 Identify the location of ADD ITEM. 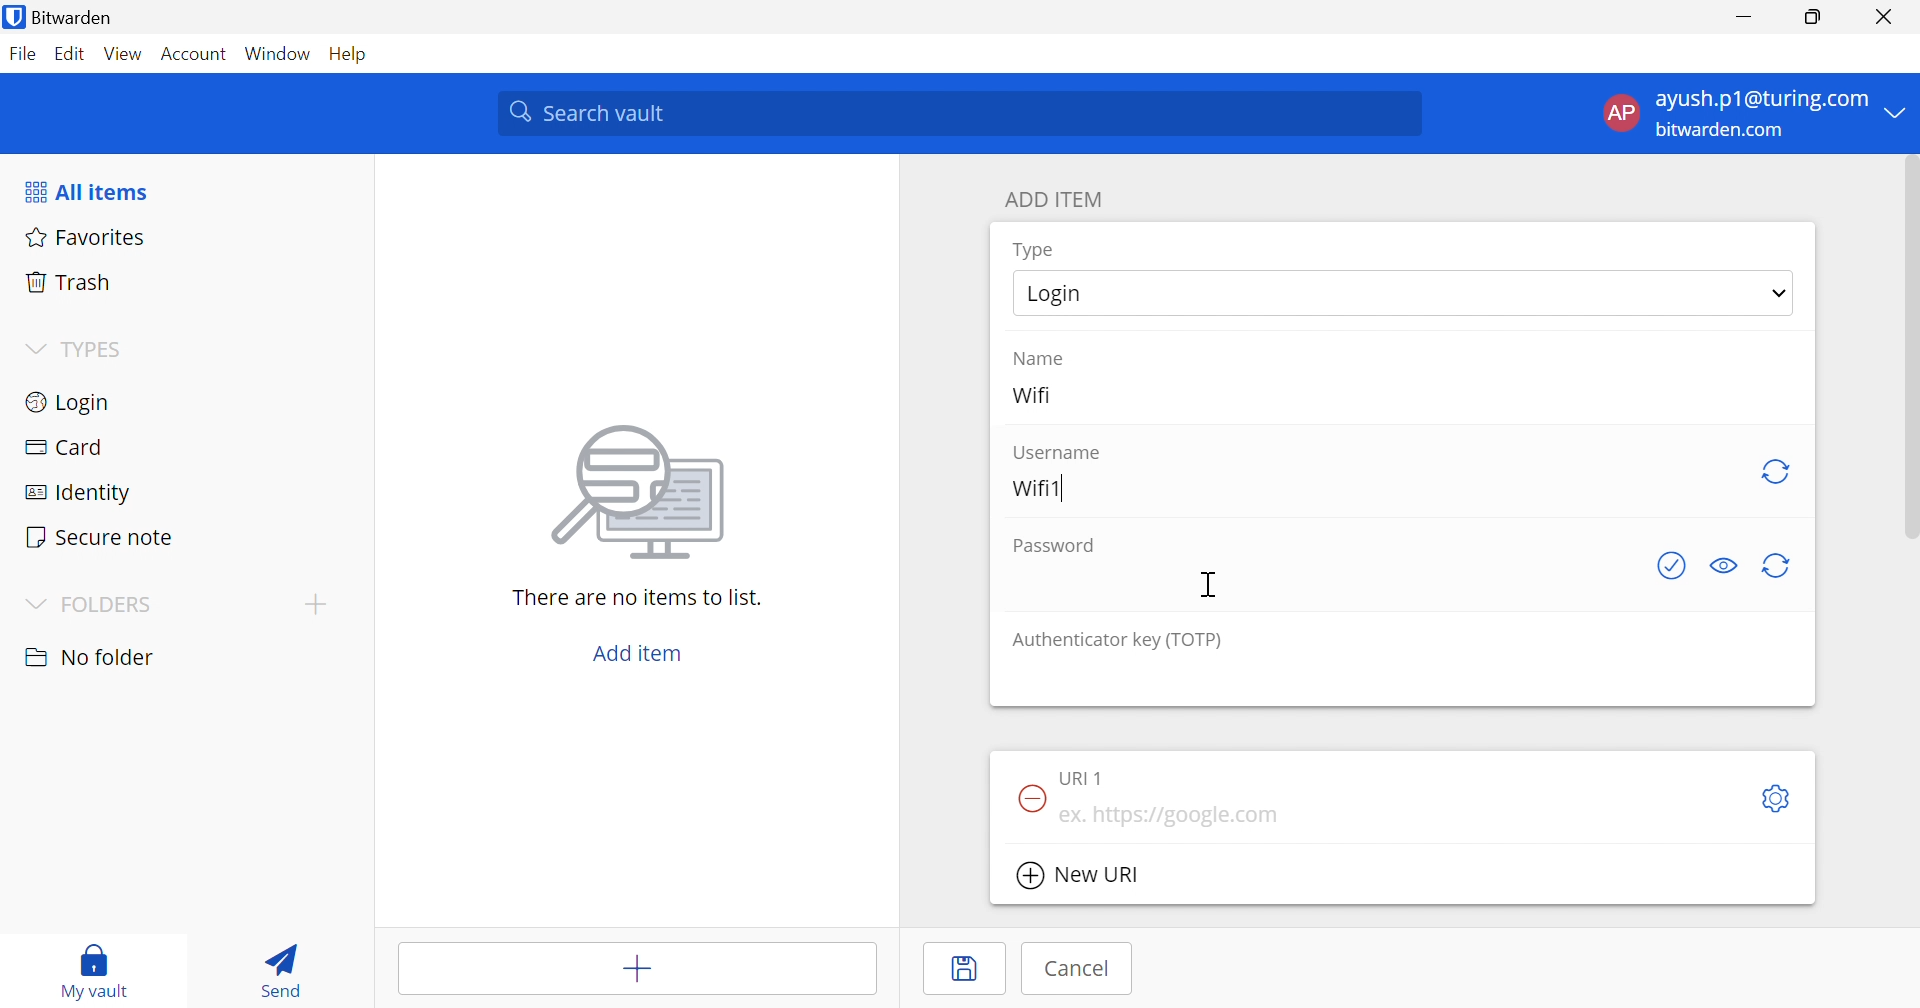
(1057, 199).